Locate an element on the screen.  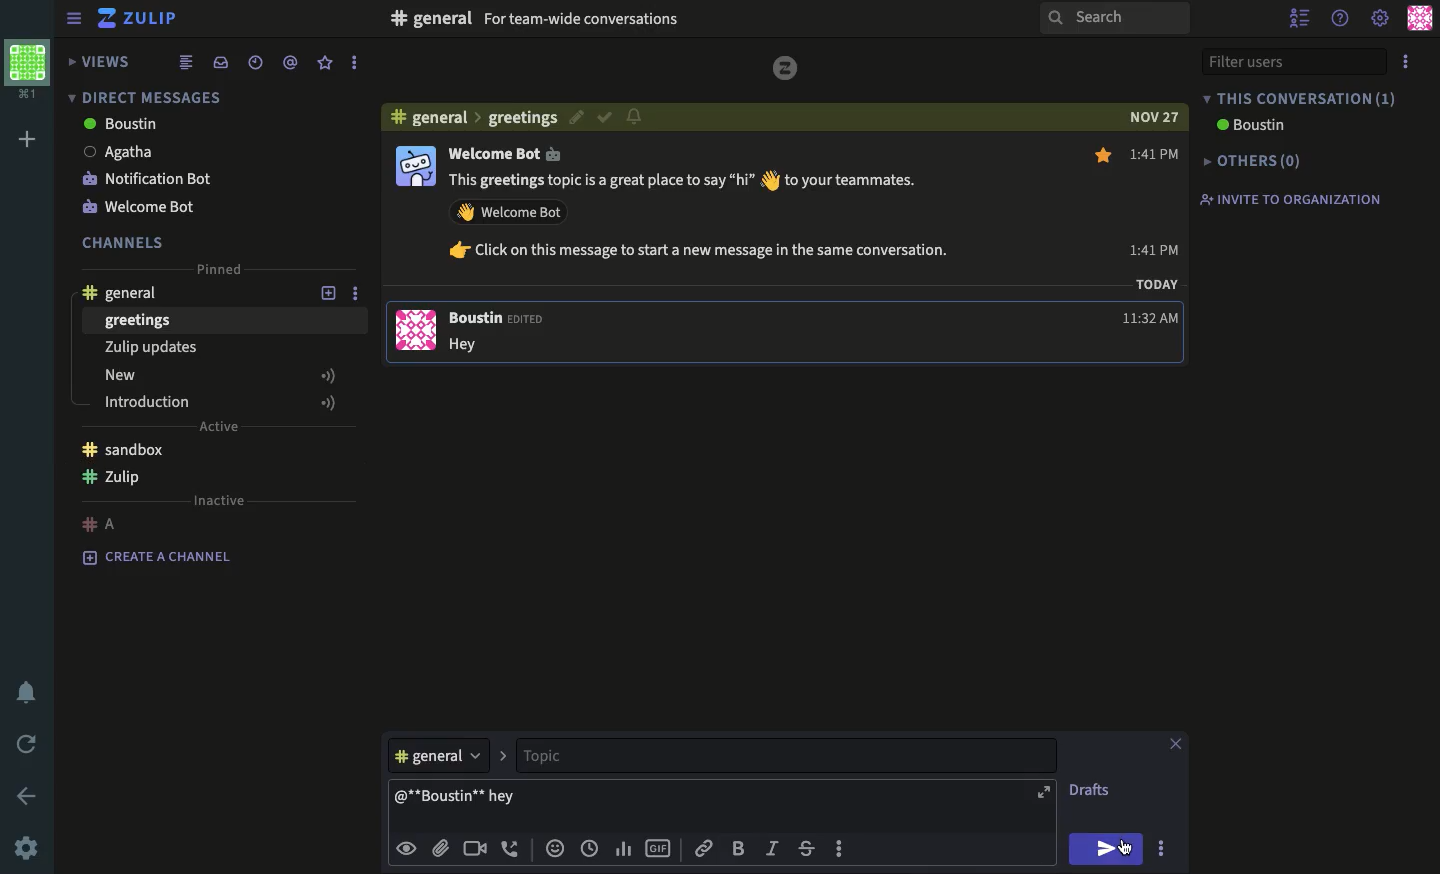
notification is located at coordinates (31, 693).